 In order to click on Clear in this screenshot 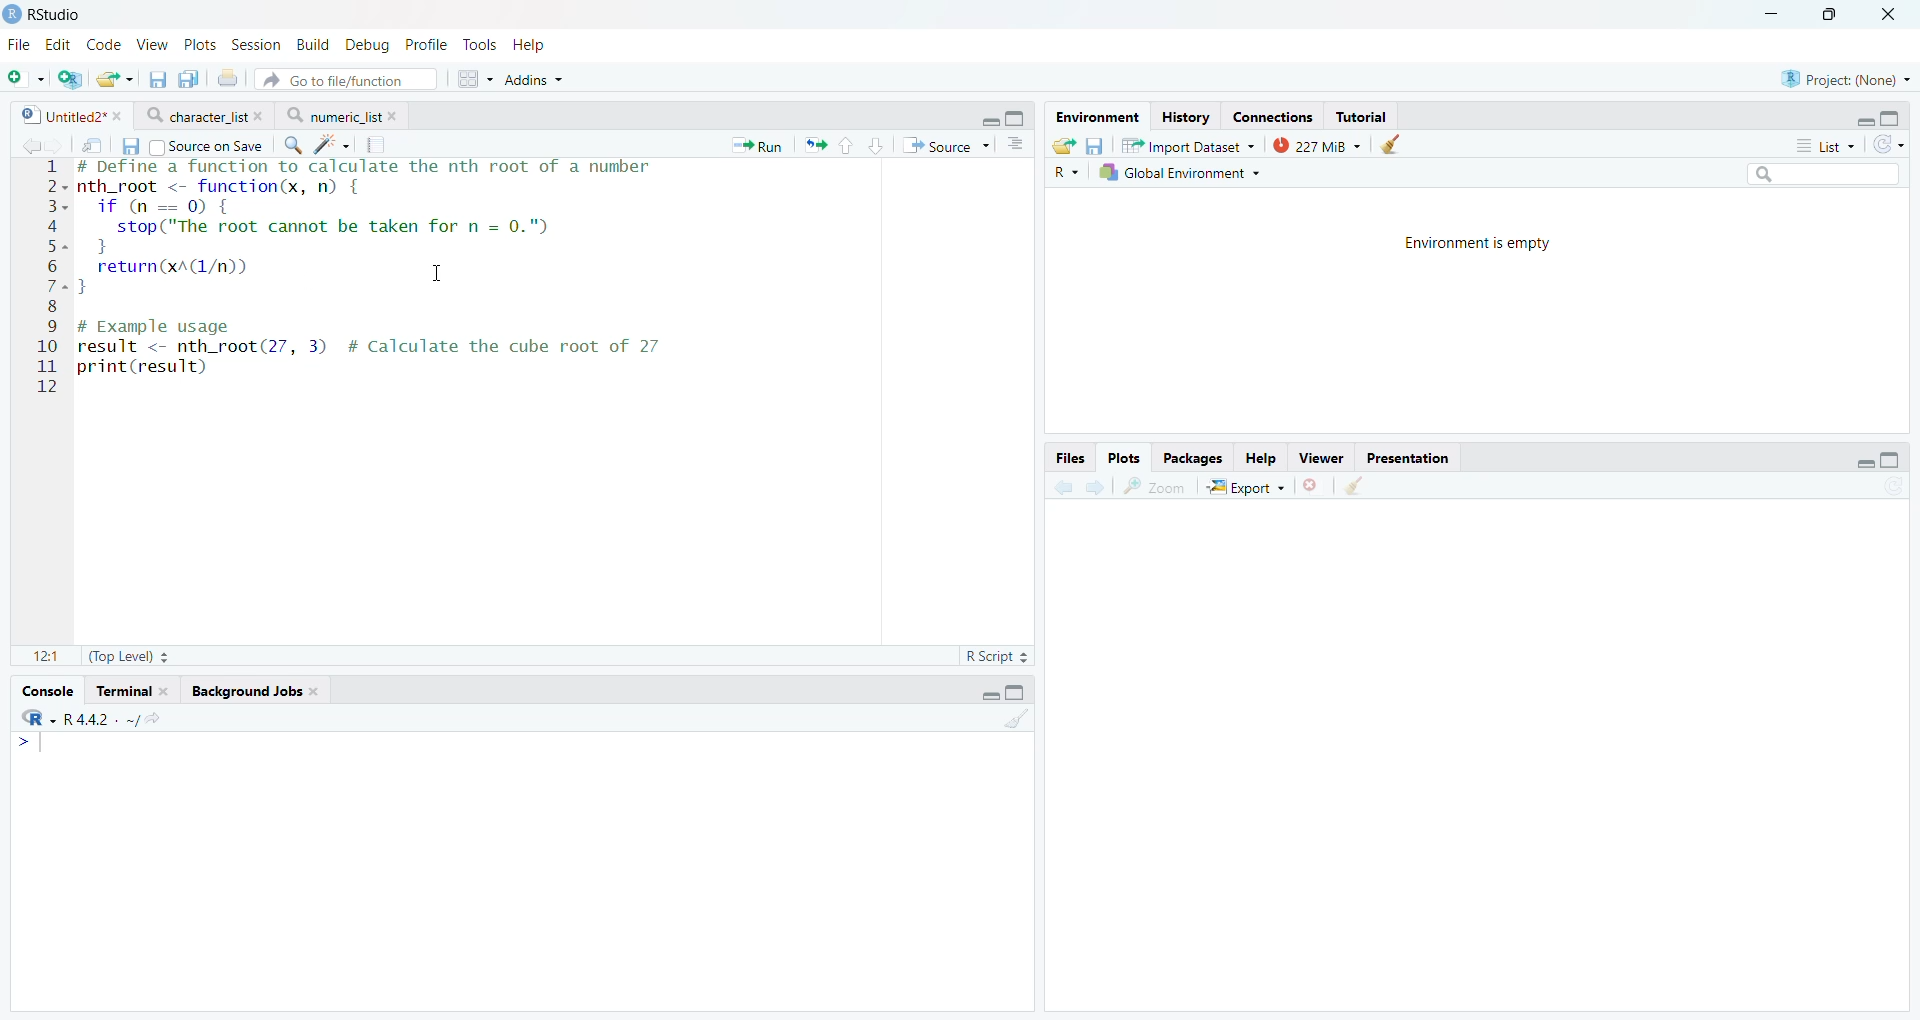, I will do `click(1016, 719)`.